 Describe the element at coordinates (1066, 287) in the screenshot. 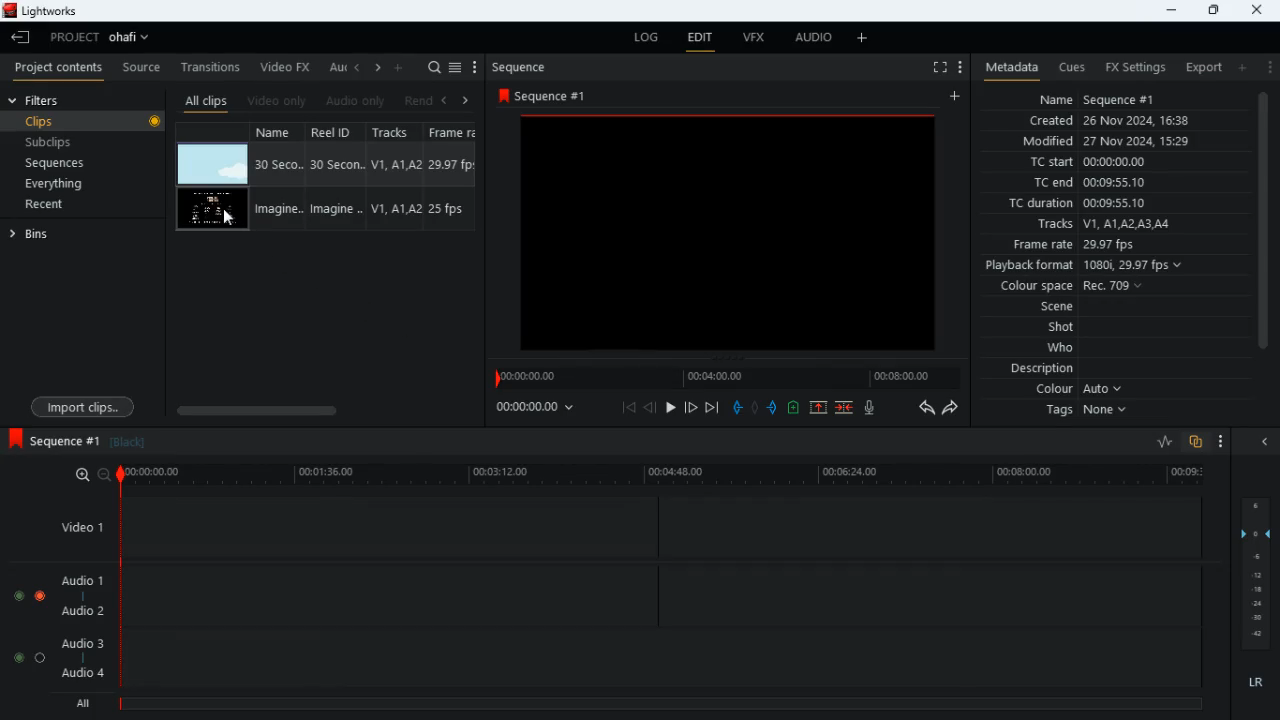

I see `colour space` at that location.